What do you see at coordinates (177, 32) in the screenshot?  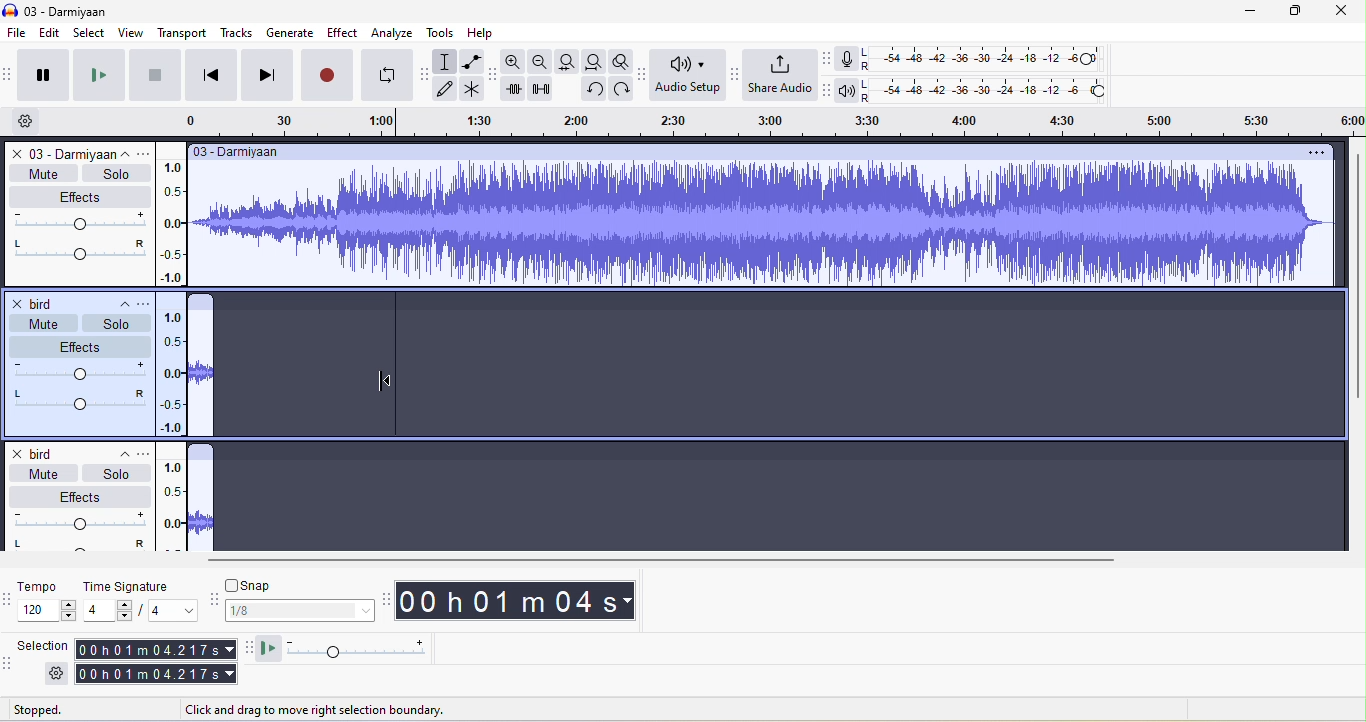 I see `transport` at bounding box center [177, 32].